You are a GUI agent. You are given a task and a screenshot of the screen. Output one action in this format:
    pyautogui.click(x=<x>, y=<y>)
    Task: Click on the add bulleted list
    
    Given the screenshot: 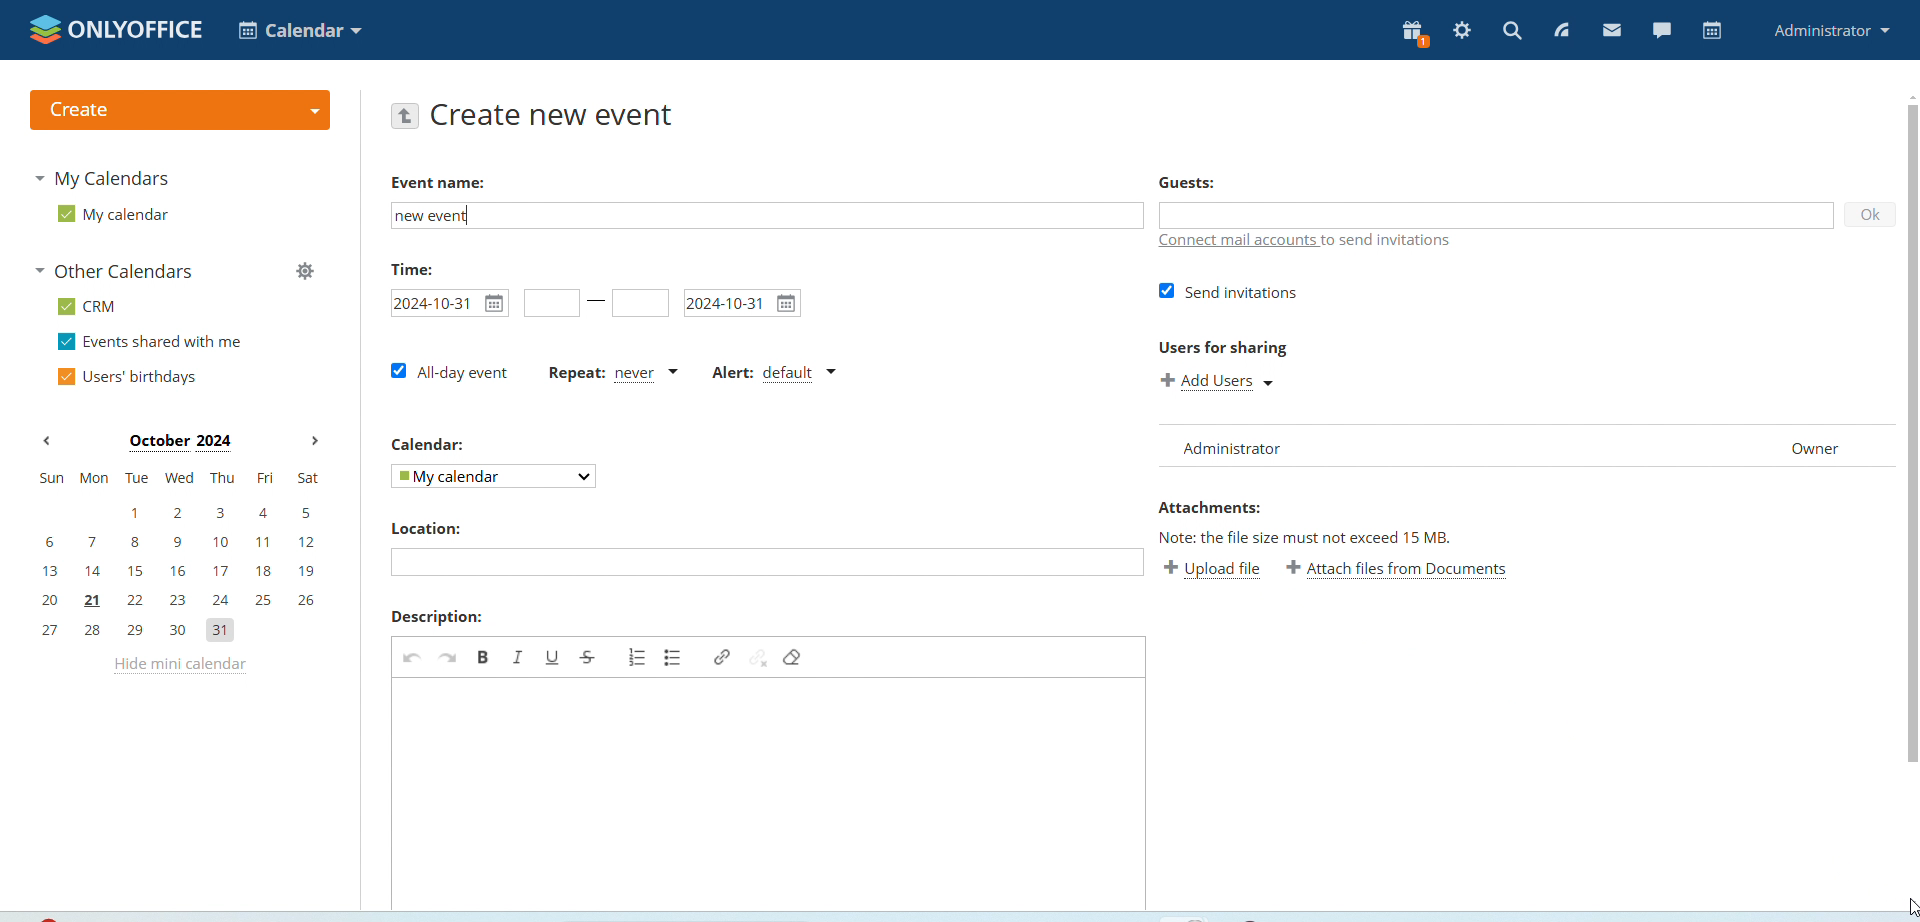 What is the action you would take?
    pyautogui.click(x=672, y=659)
    